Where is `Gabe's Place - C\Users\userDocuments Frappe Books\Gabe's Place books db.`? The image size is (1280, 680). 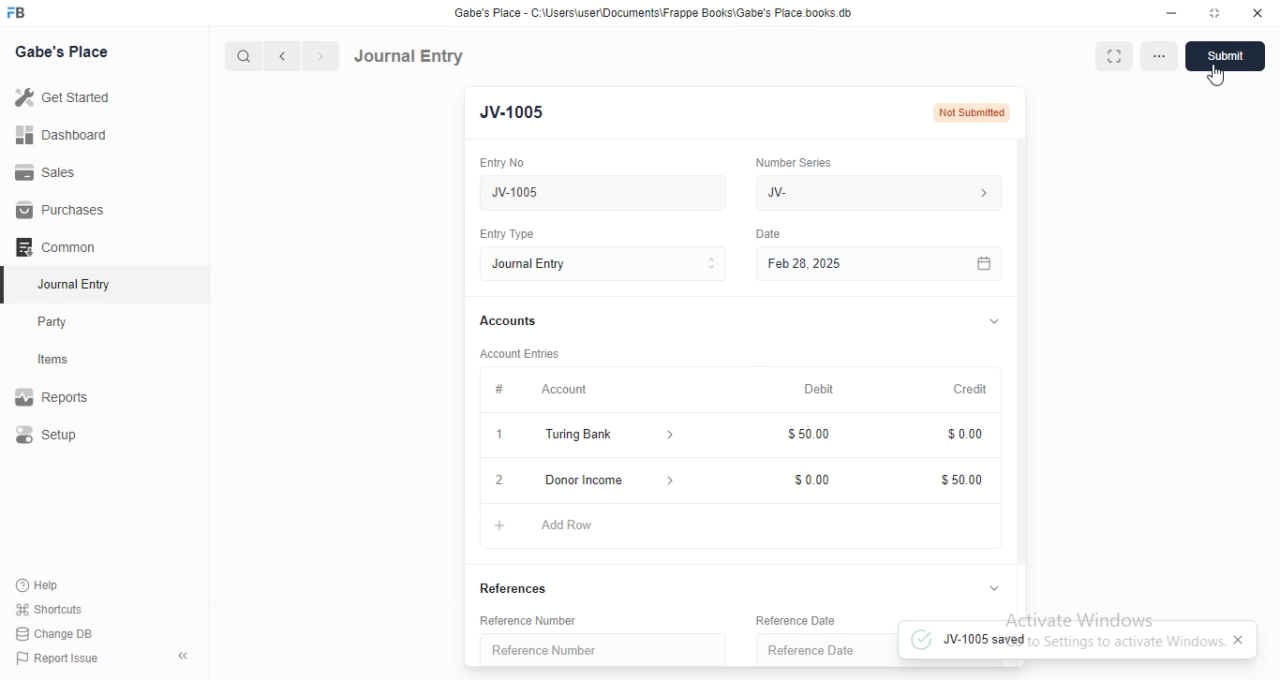 Gabe's Place - C\Users\userDocuments Frappe Books\Gabe's Place books db. is located at coordinates (654, 13).